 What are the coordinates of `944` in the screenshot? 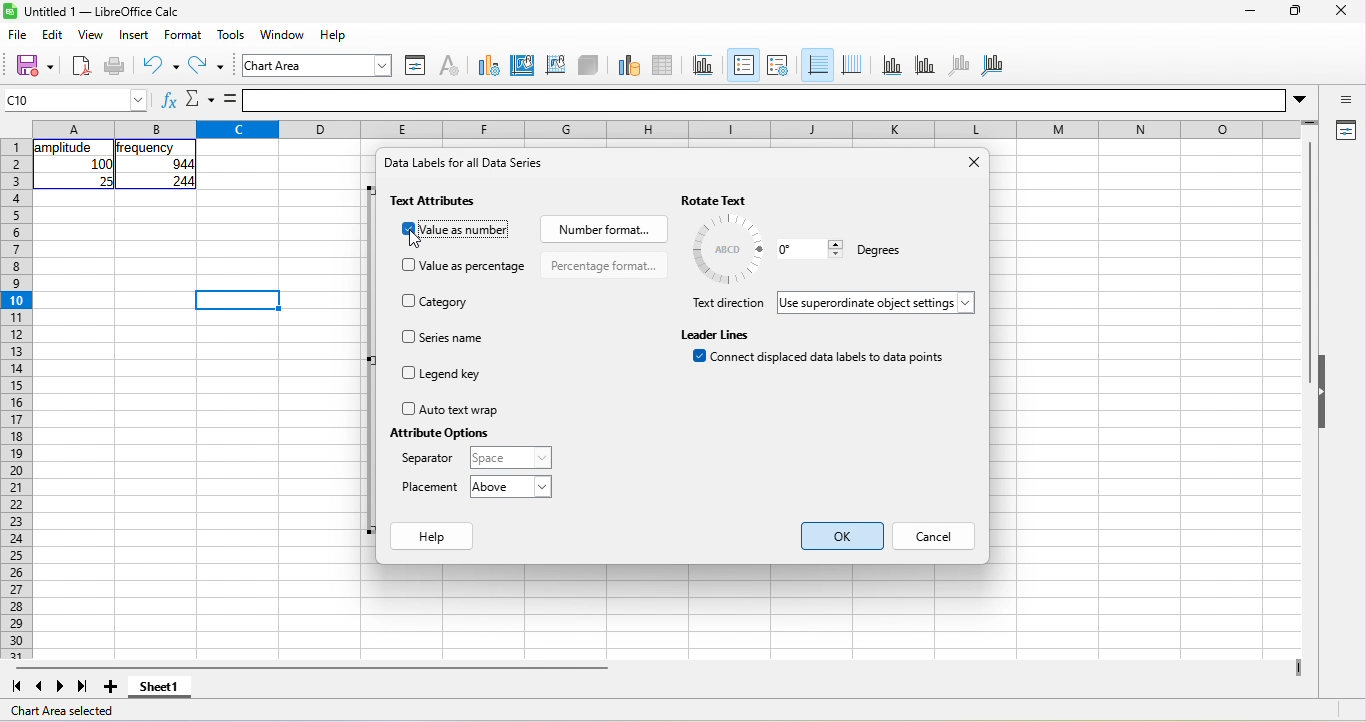 It's located at (173, 165).